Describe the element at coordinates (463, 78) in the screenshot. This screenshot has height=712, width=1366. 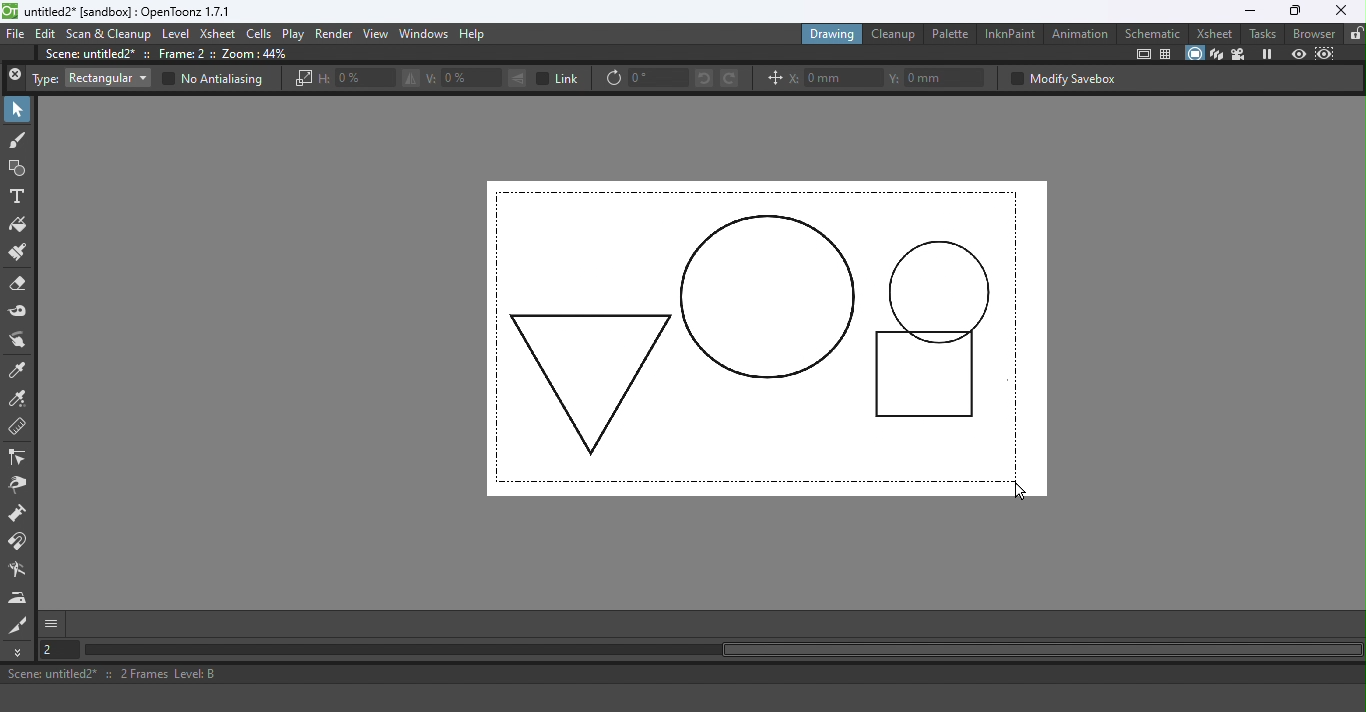
I see `V: 0%` at that location.